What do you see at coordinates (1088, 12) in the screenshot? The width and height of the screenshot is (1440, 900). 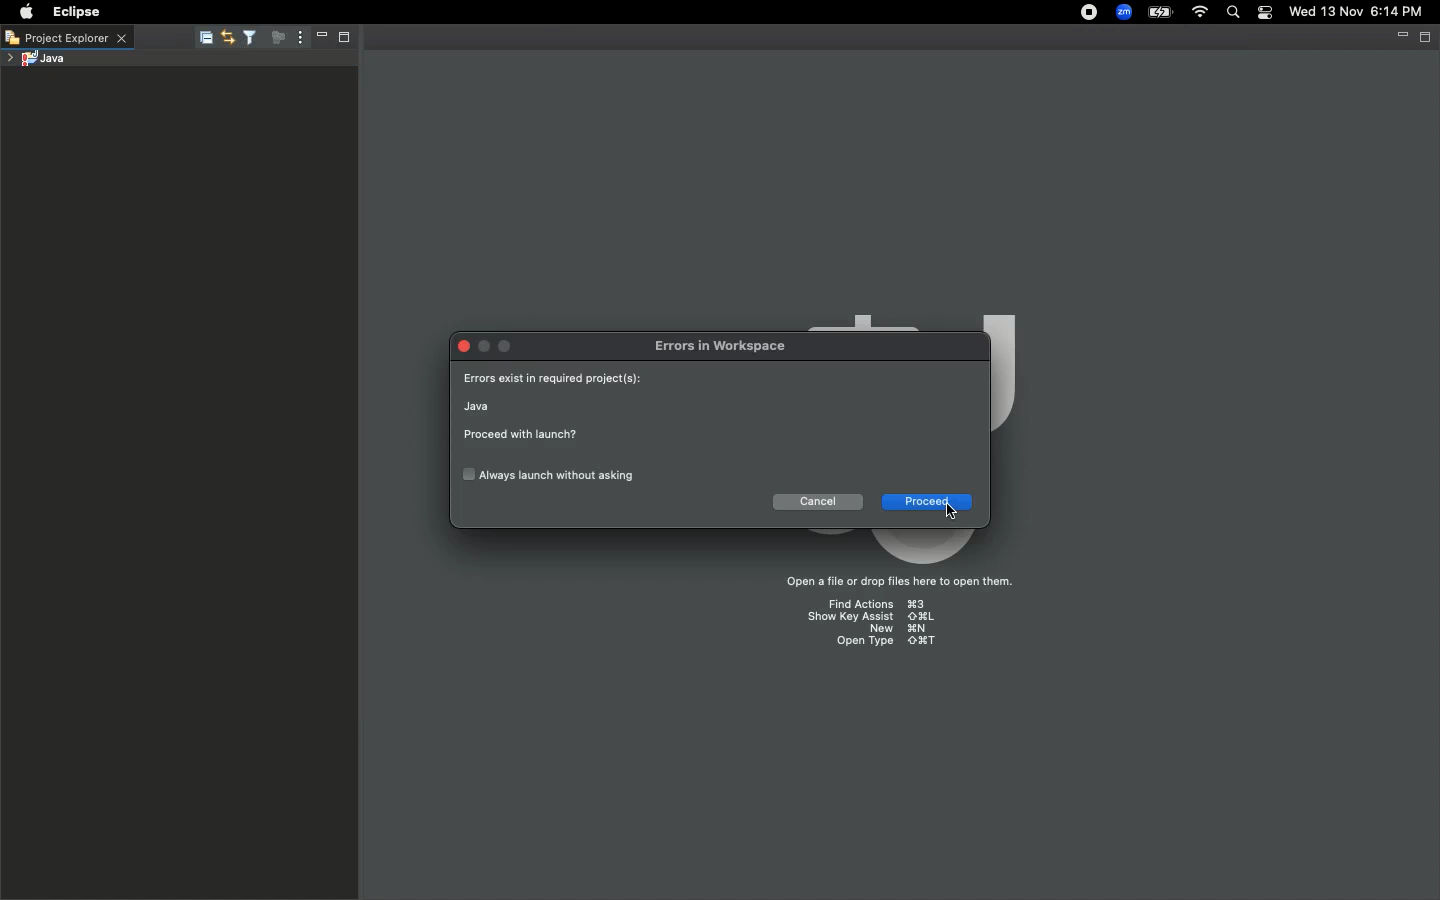 I see `Recording` at bounding box center [1088, 12].